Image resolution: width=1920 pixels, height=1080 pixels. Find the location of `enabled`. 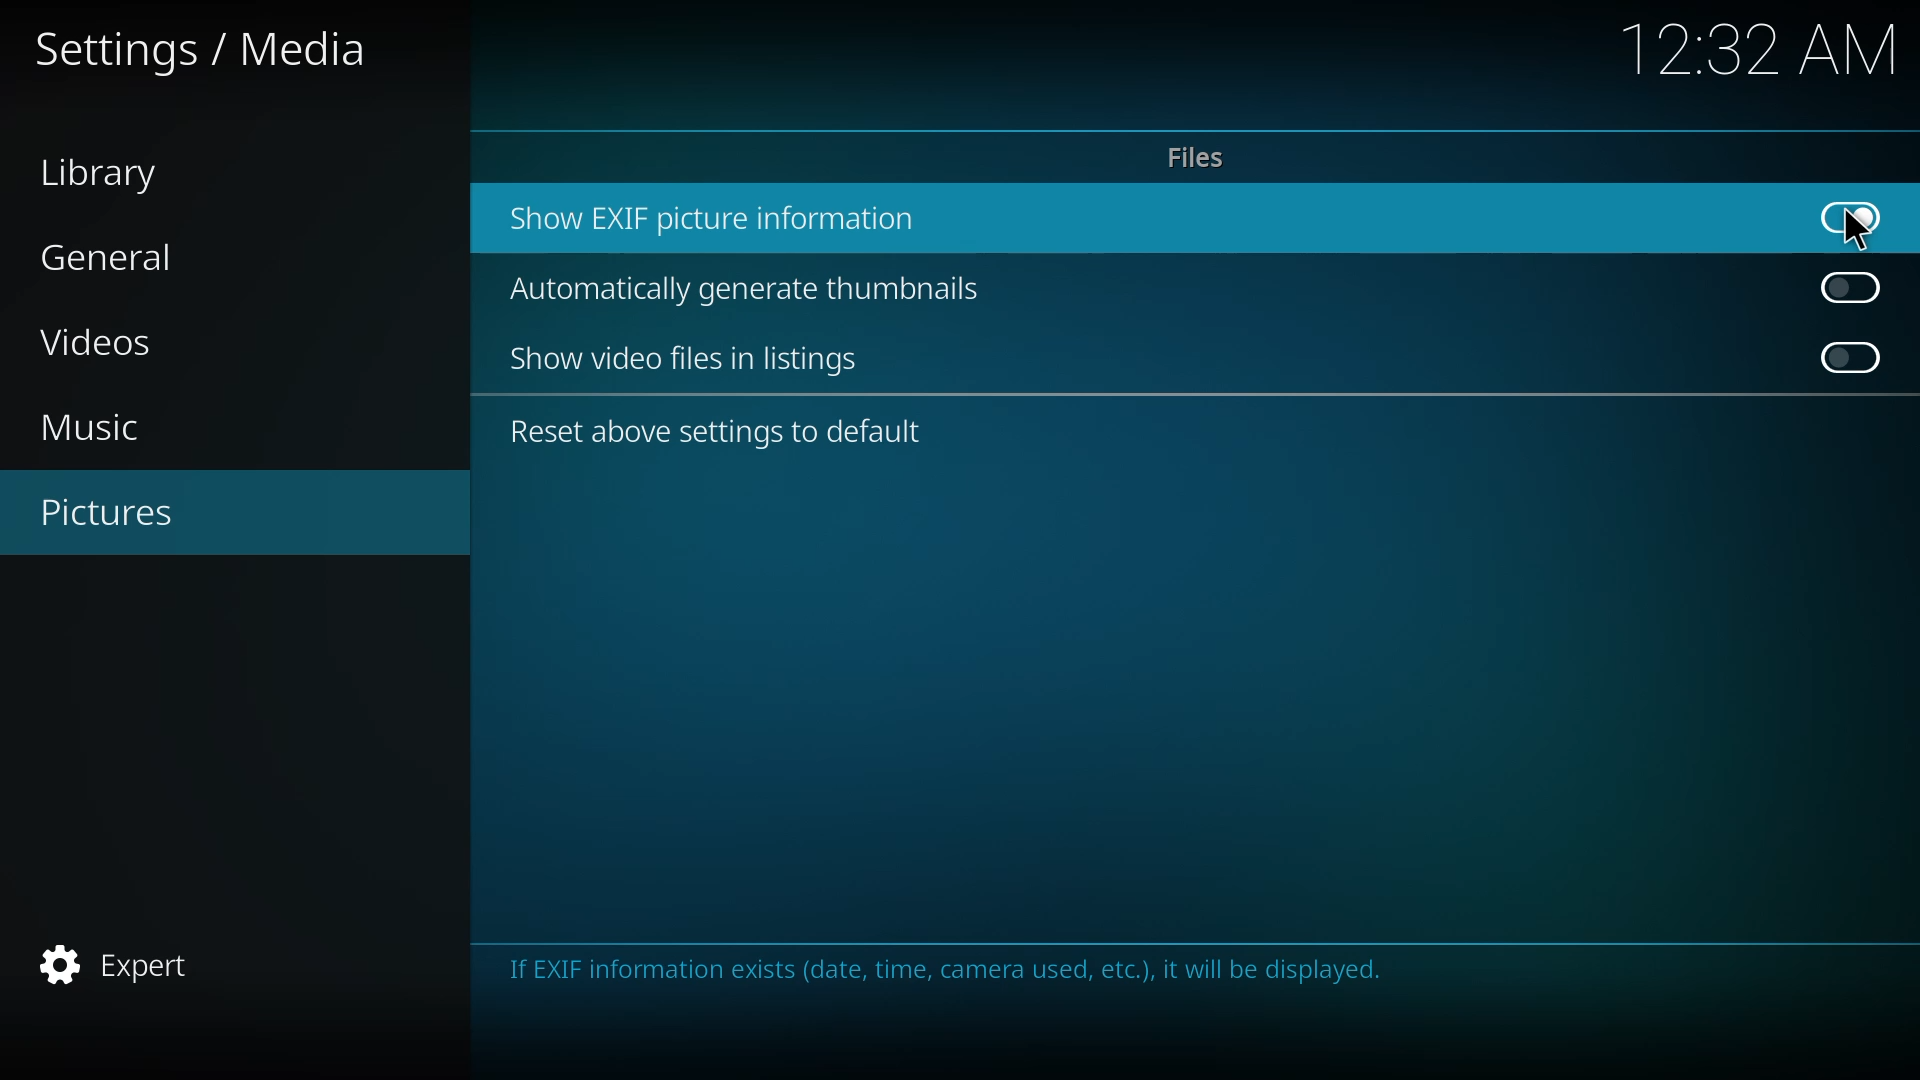

enabled is located at coordinates (1848, 217).